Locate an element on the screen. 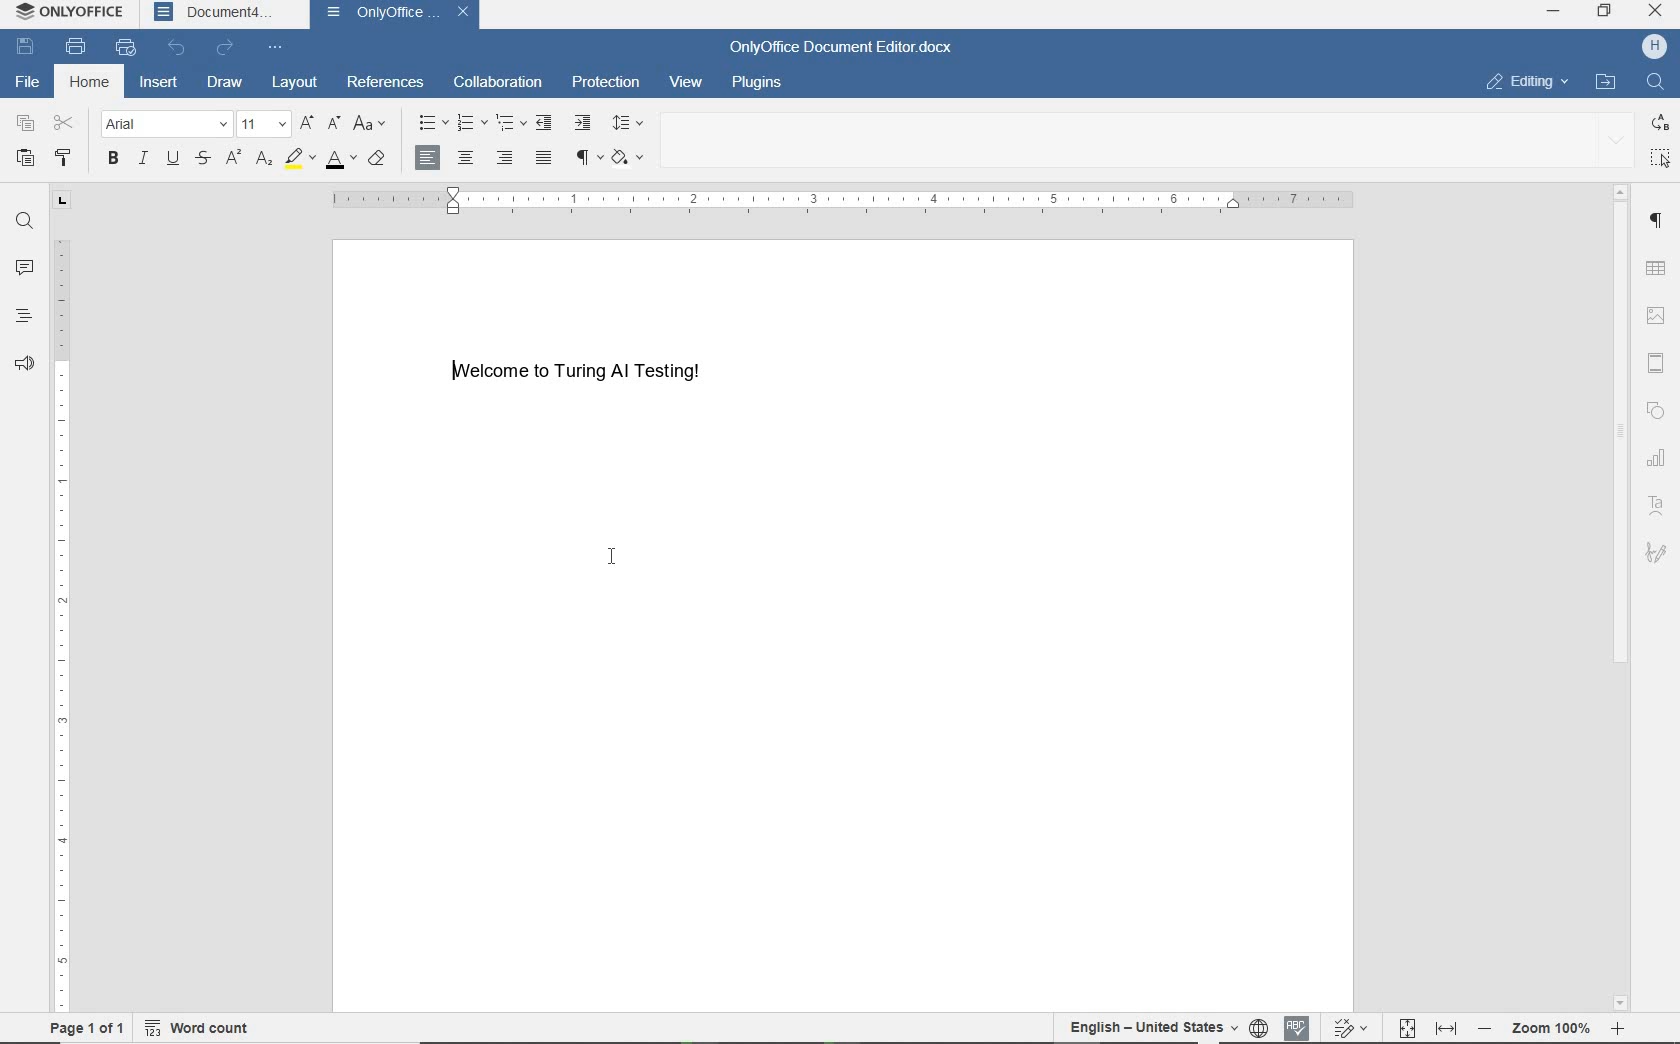 The height and width of the screenshot is (1044, 1680). font size is located at coordinates (266, 124).